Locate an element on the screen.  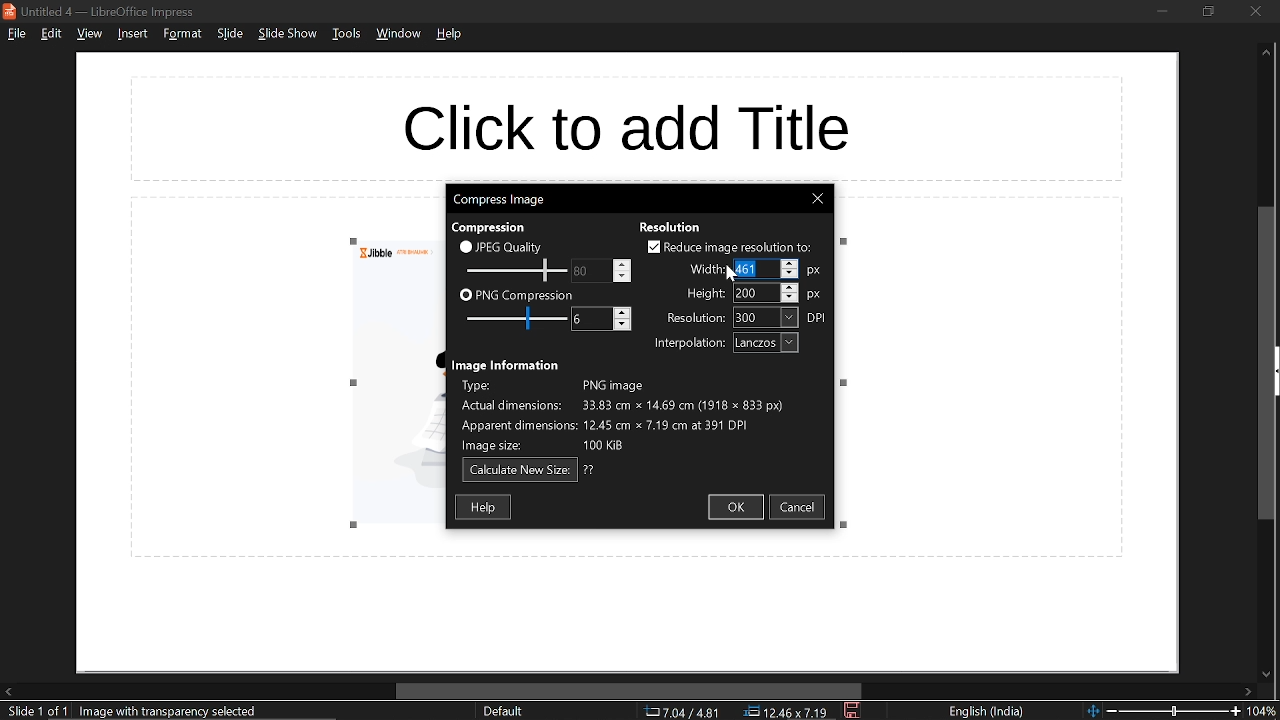
help is located at coordinates (450, 38).